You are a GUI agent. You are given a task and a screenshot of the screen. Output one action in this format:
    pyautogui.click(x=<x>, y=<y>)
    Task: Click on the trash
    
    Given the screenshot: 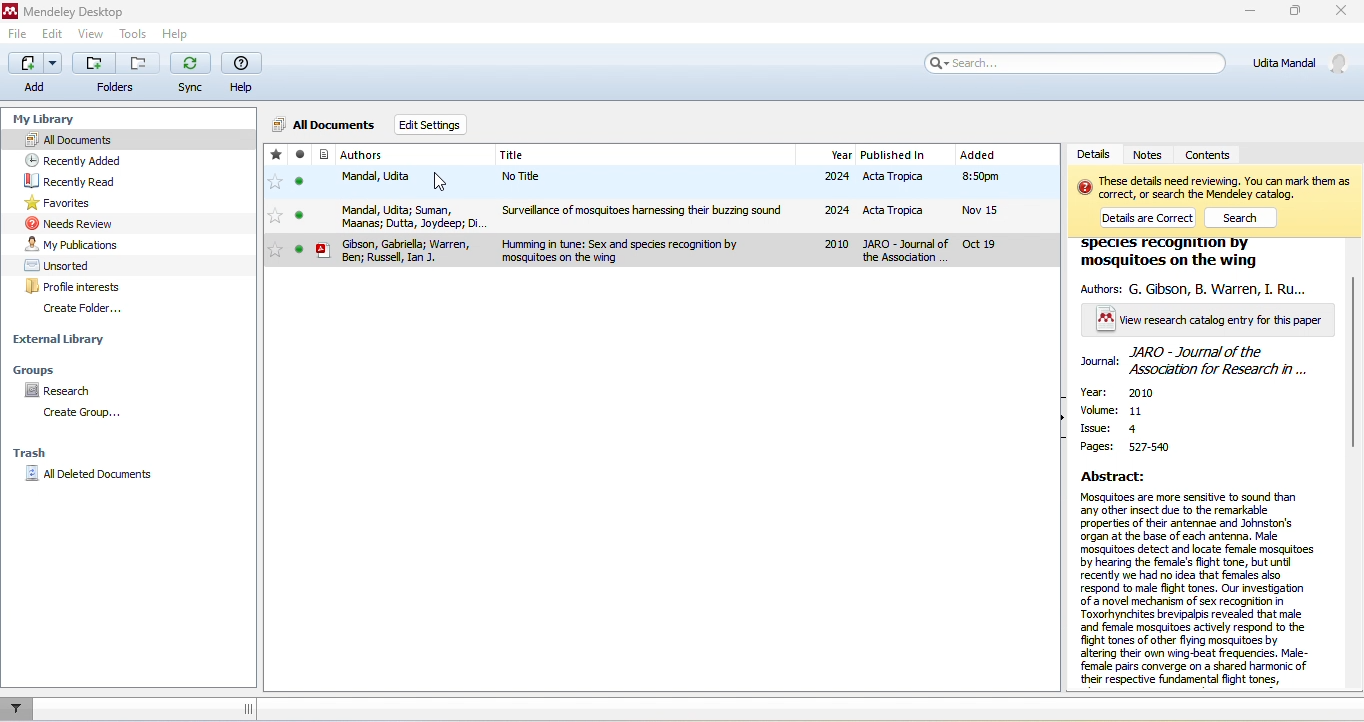 What is the action you would take?
    pyautogui.click(x=33, y=453)
    